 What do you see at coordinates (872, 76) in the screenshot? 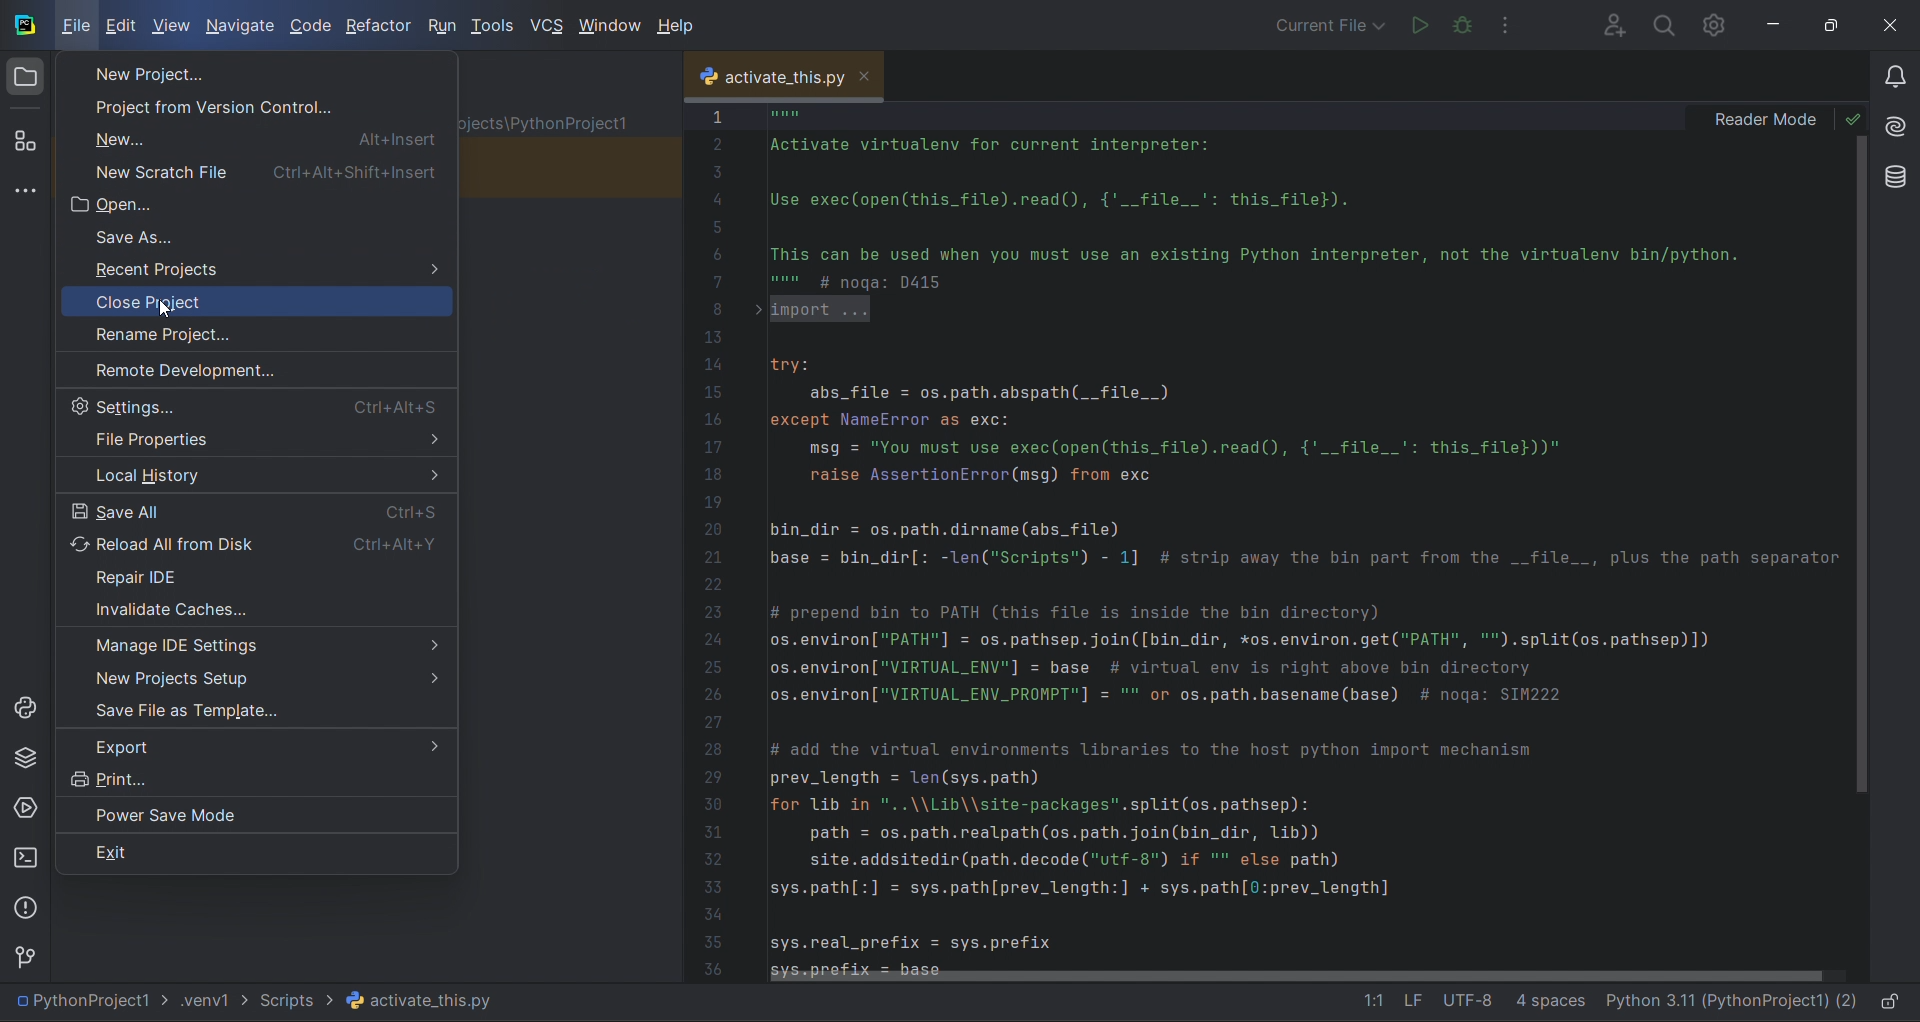
I see `close` at bounding box center [872, 76].